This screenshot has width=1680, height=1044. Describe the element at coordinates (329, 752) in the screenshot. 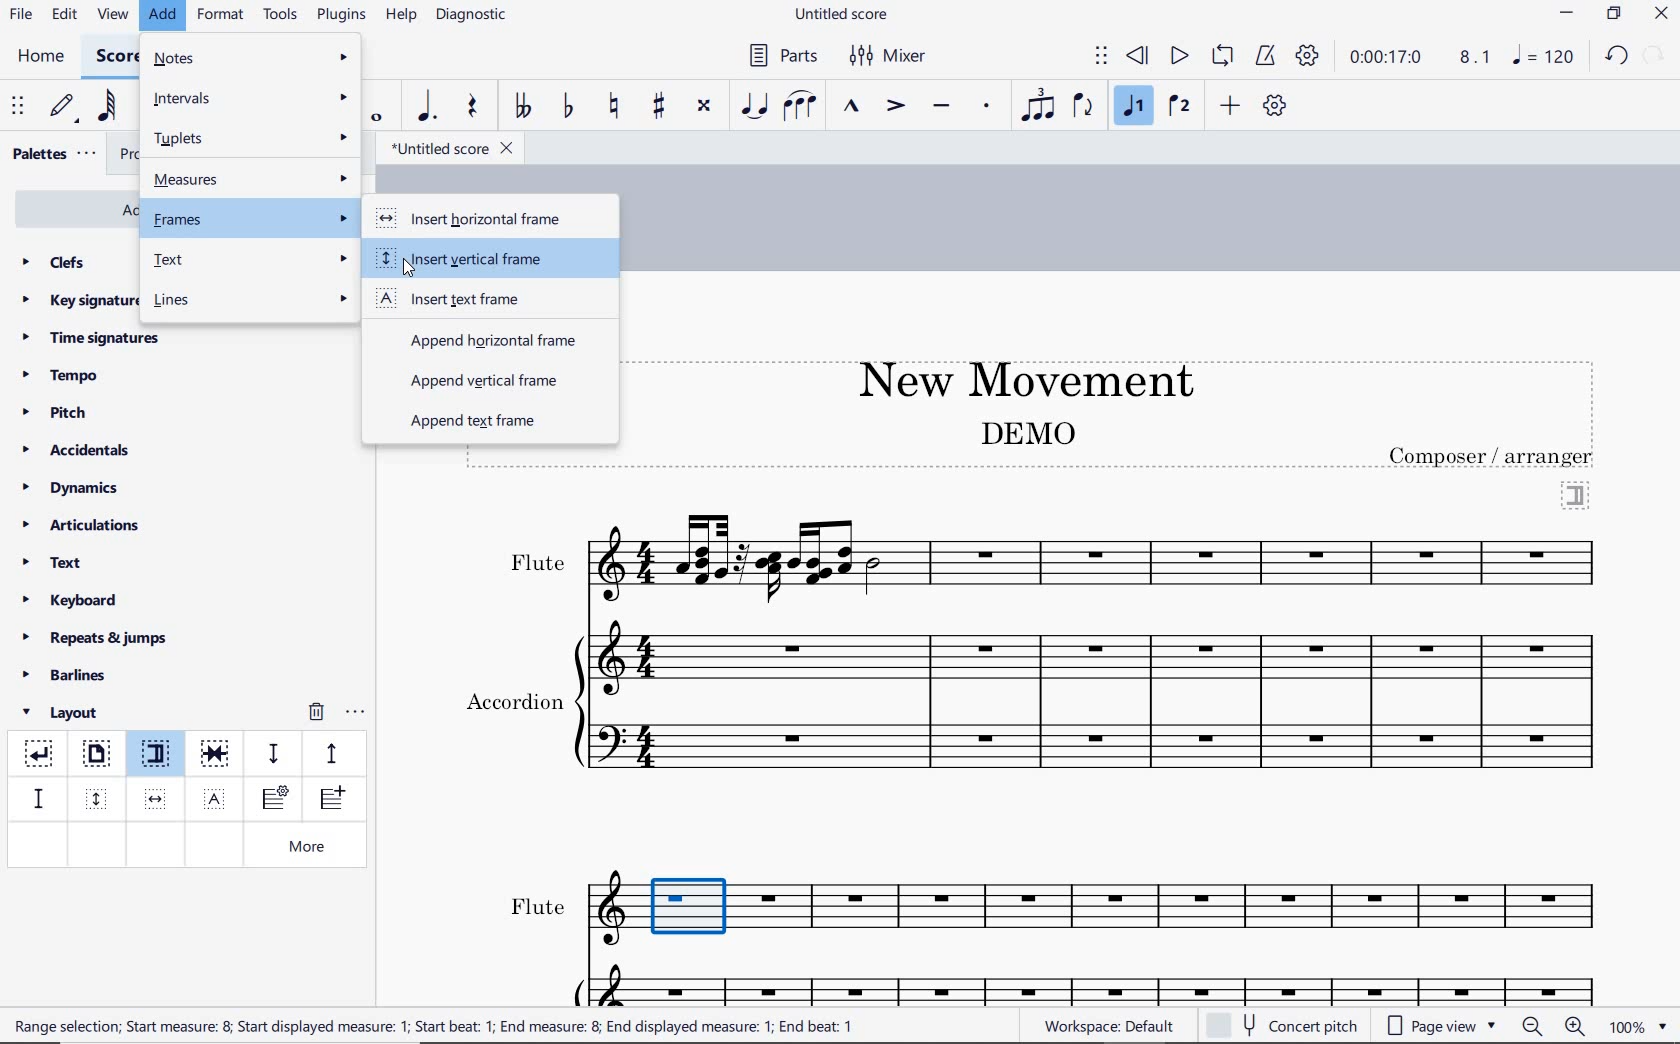

I see `staff pacer` at that location.